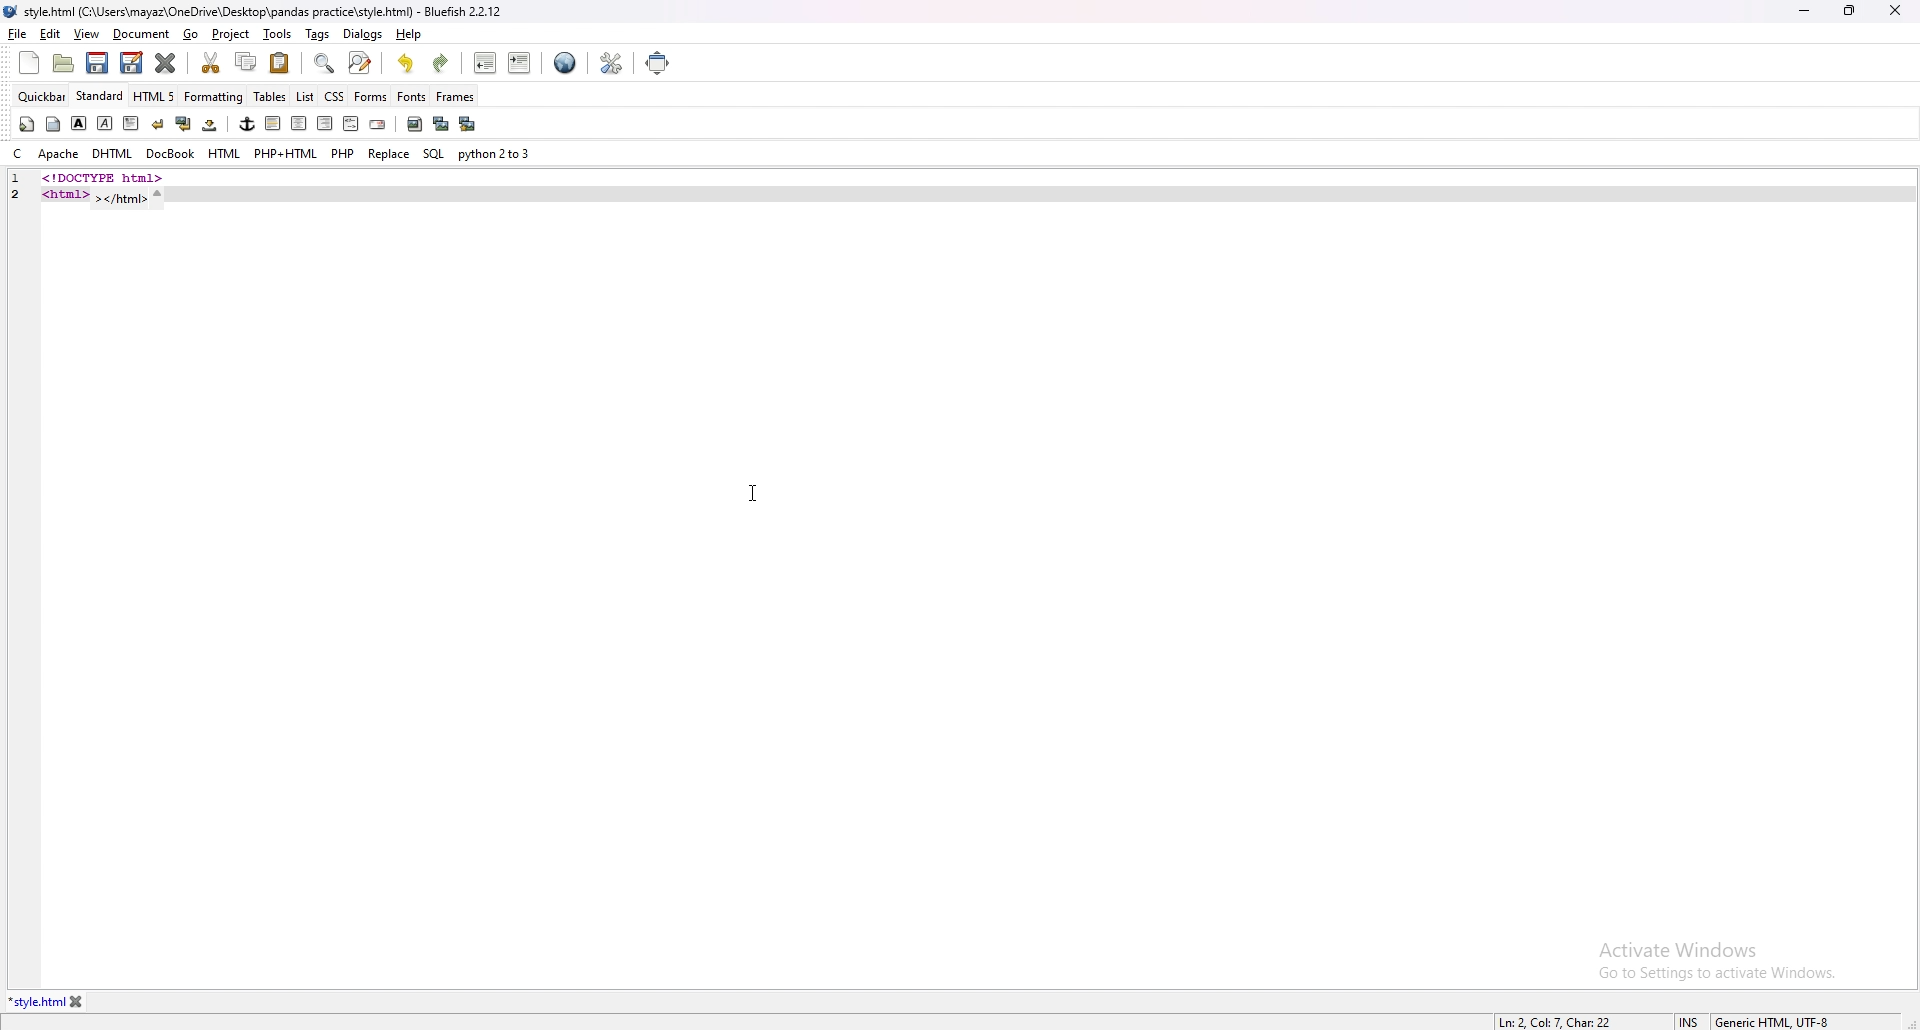  What do you see at coordinates (16, 179) in the screenshot?
I see `line number` at bounding box center [16, 179].